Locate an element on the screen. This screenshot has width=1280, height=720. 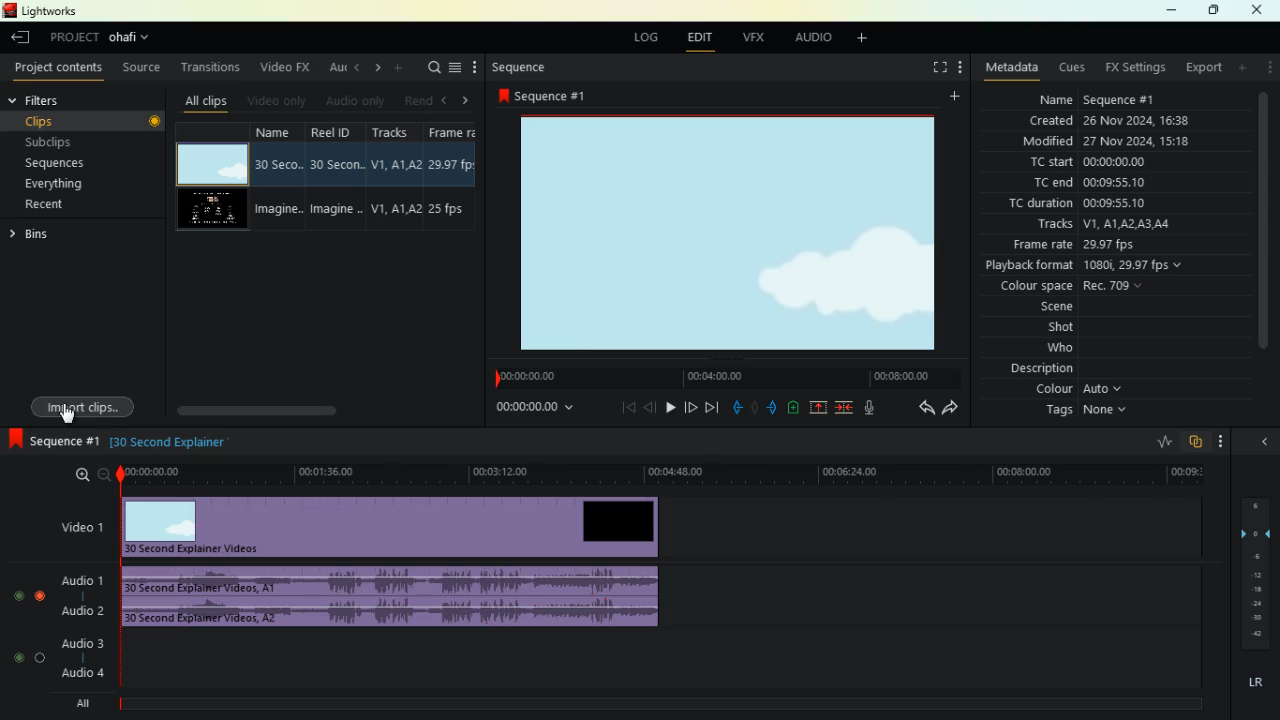
project contents is located at coordinates (63, 68).